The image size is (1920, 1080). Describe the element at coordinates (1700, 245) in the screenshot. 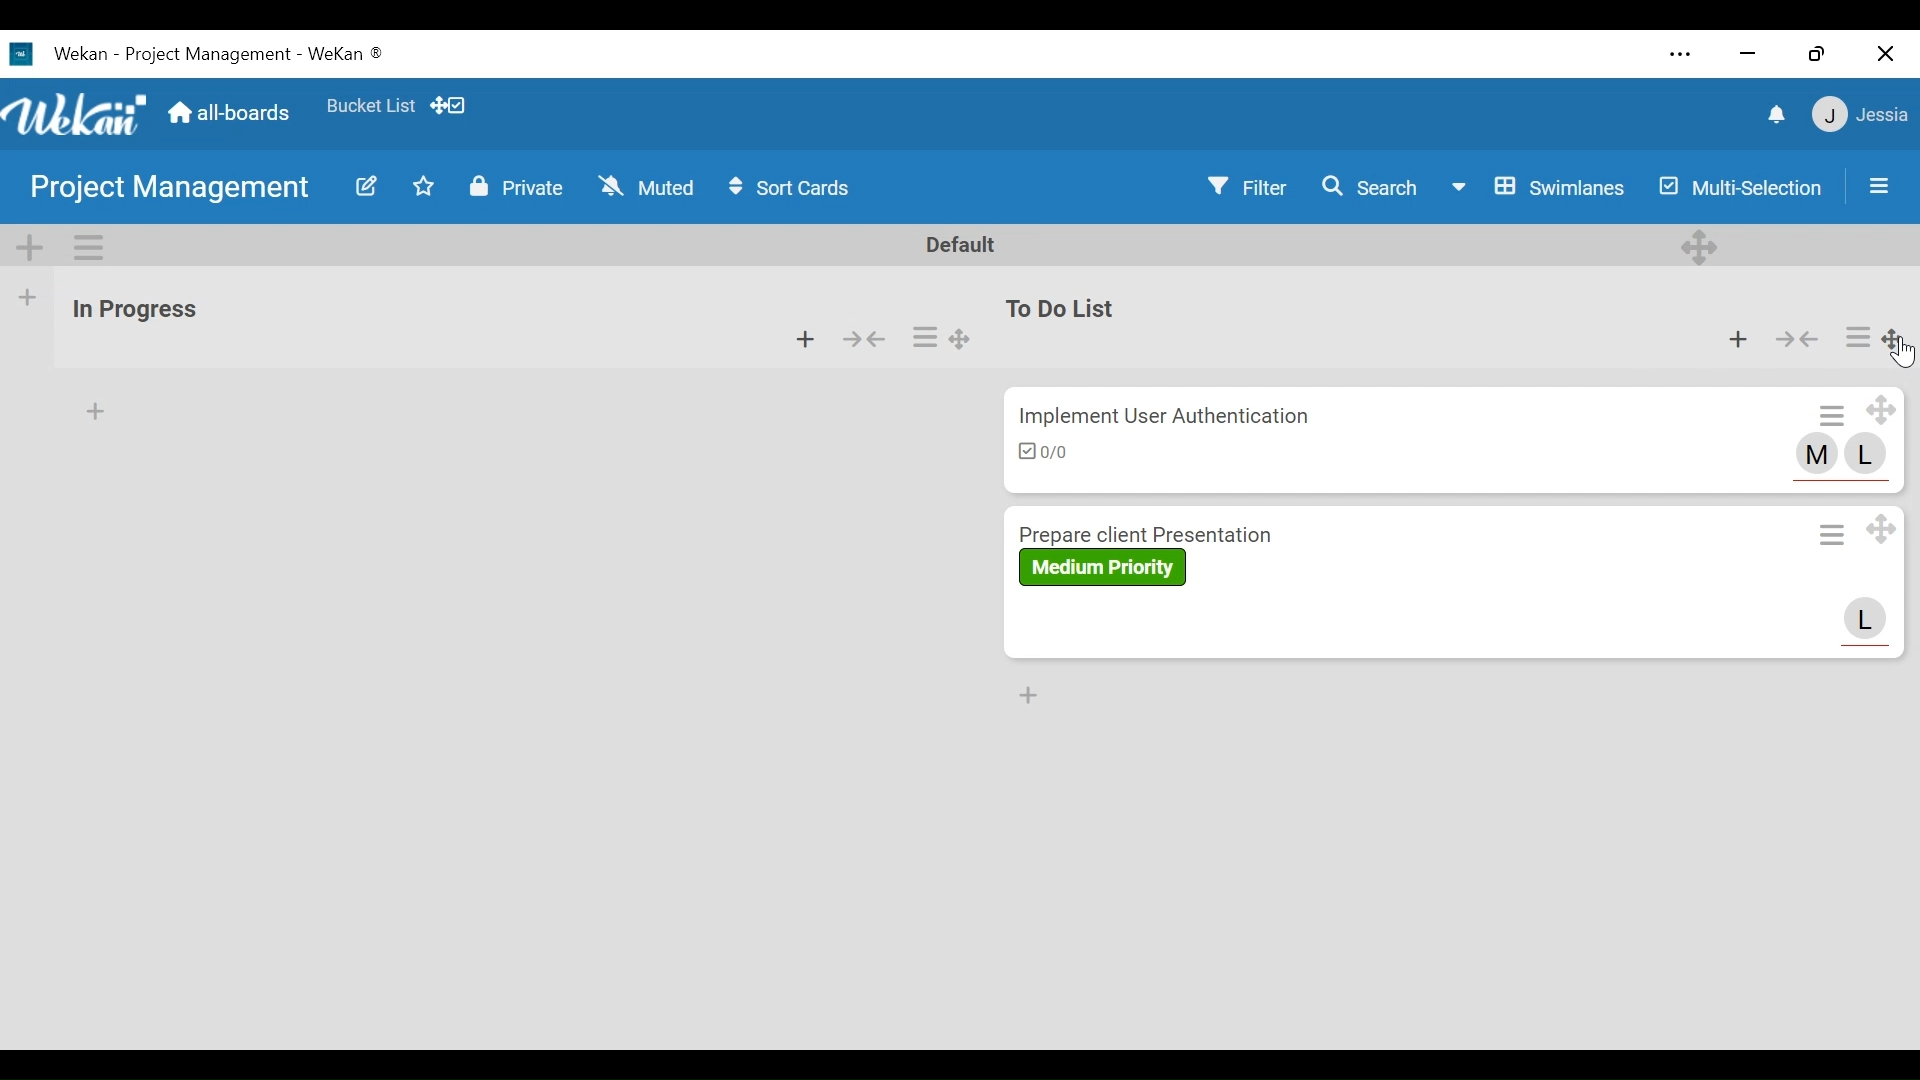

I see `Desktop drag handles` at that location.